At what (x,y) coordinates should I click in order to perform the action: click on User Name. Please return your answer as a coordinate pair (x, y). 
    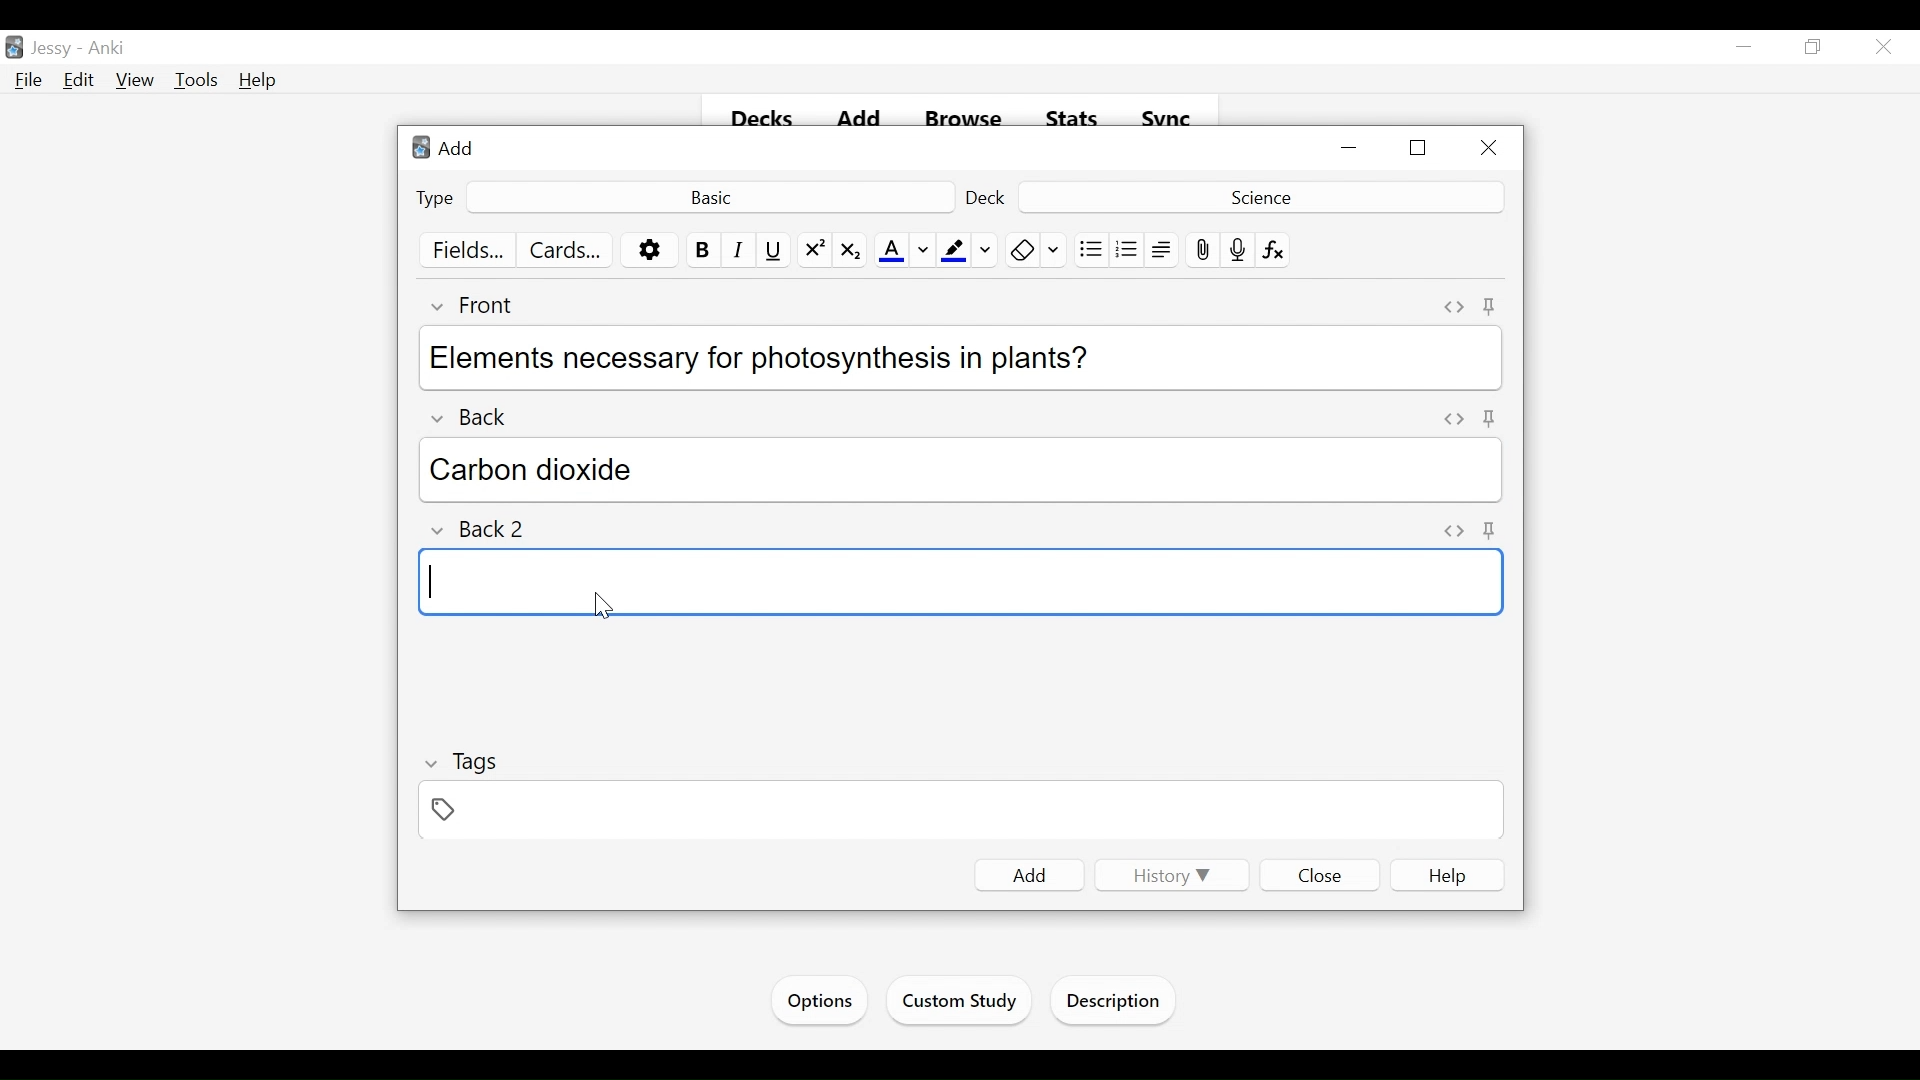
    Looking at the image, I should click on (55, 49).